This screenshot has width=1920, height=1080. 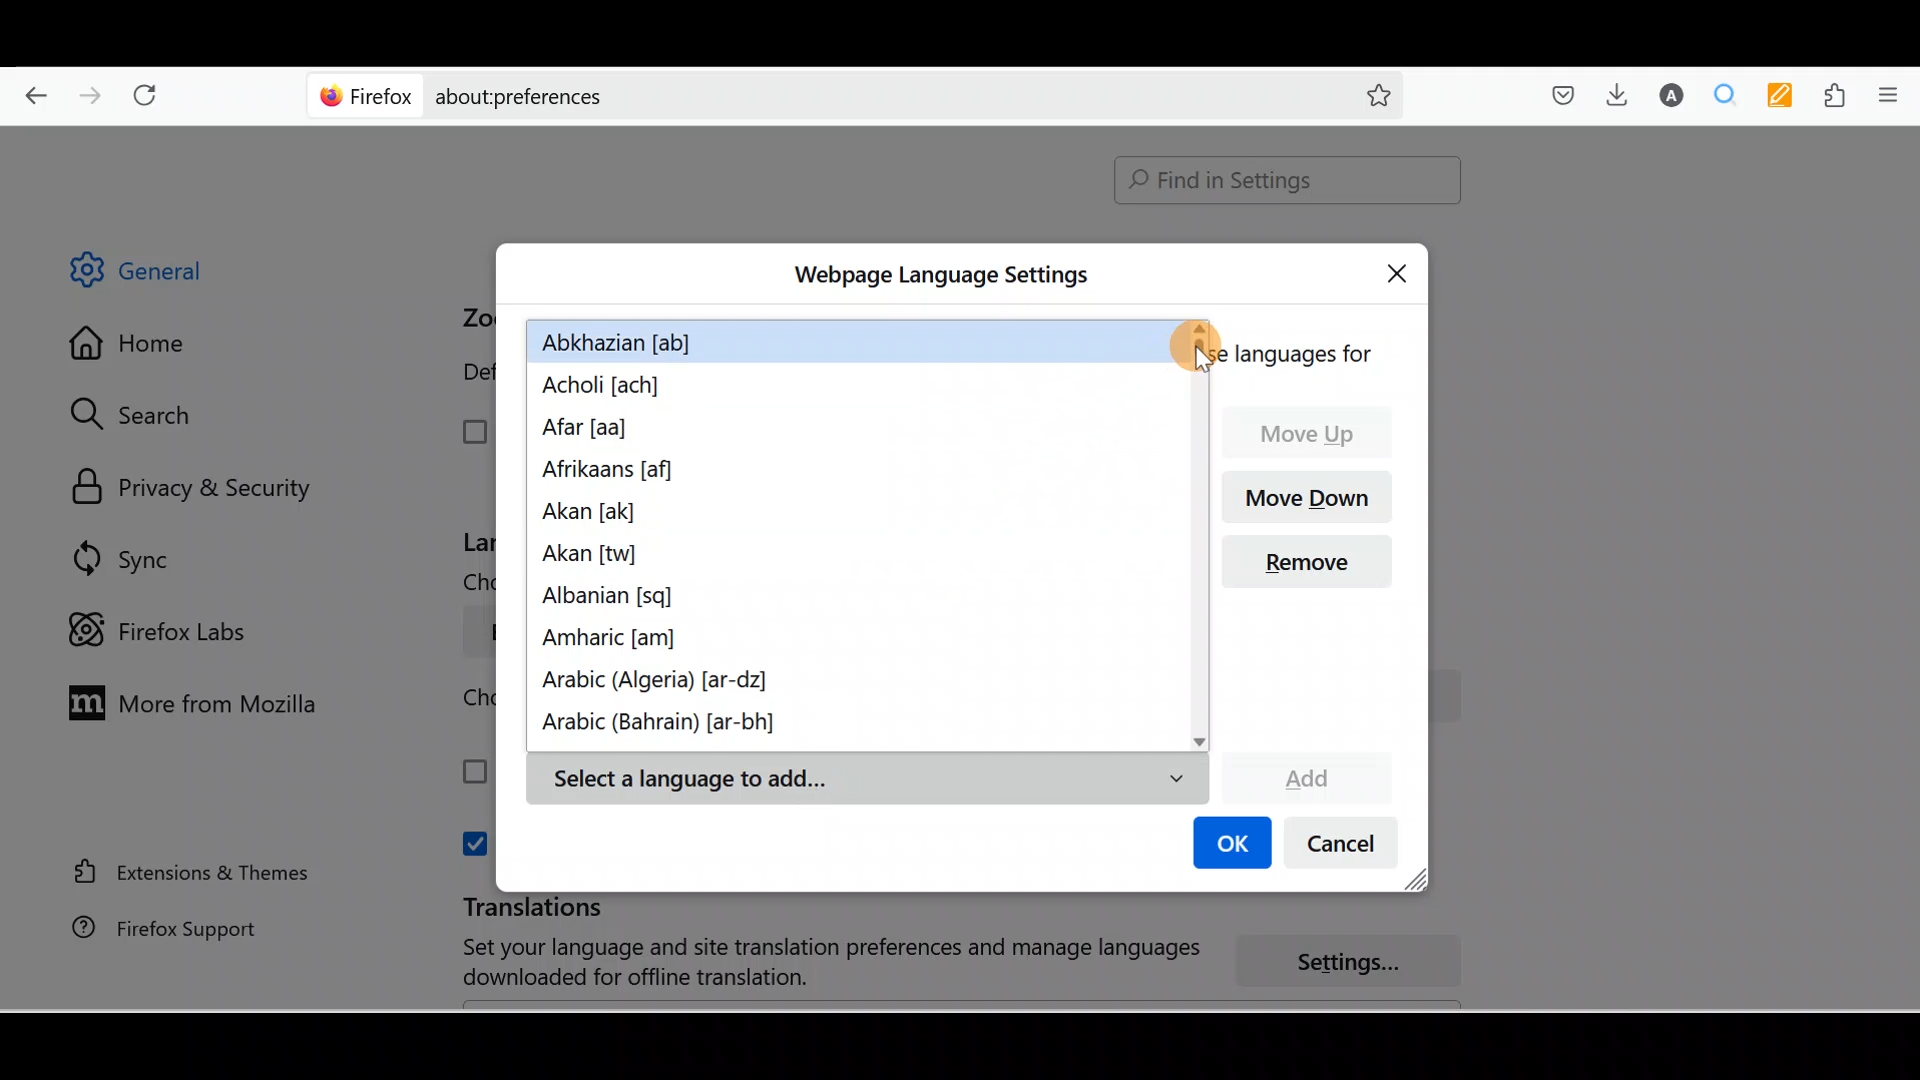 What do you see at coordinates (798, 94) in the screenshot?
I see `about:preferences` at bounding box center [798, 94].